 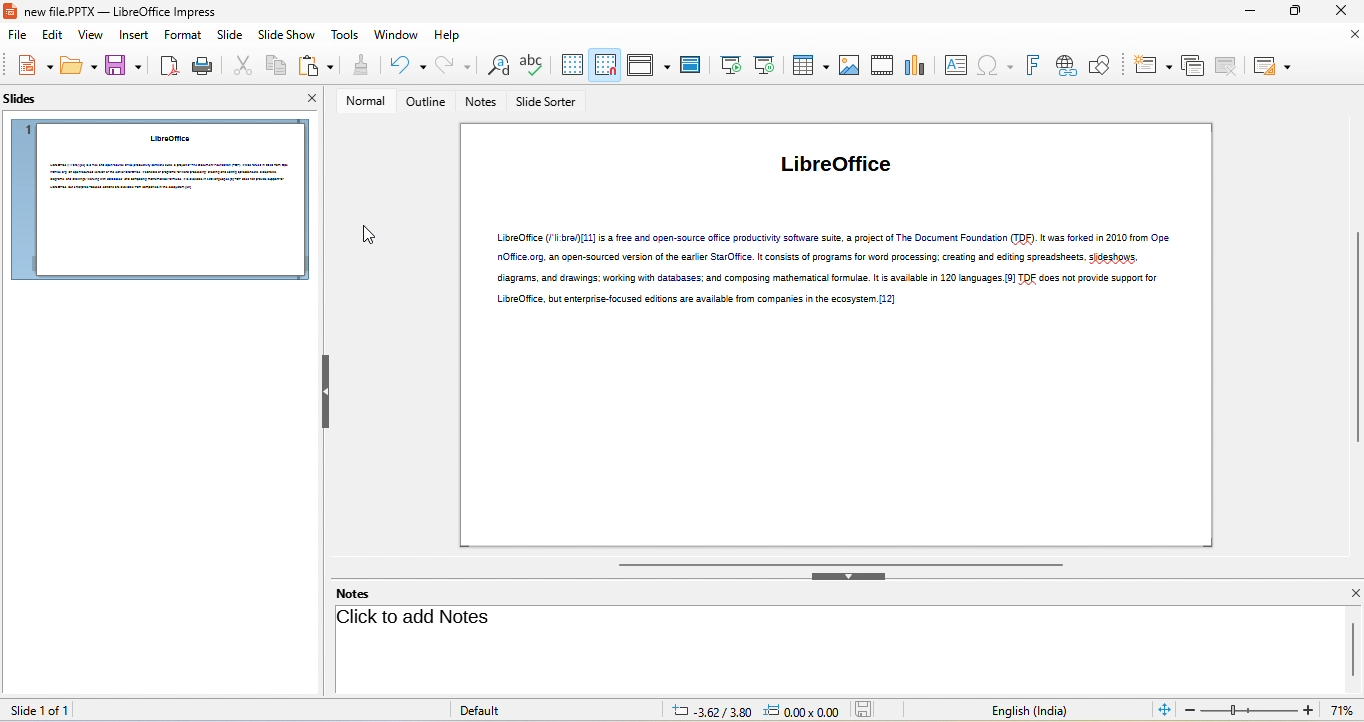 I want to click on image, so click(x=849, y=67).